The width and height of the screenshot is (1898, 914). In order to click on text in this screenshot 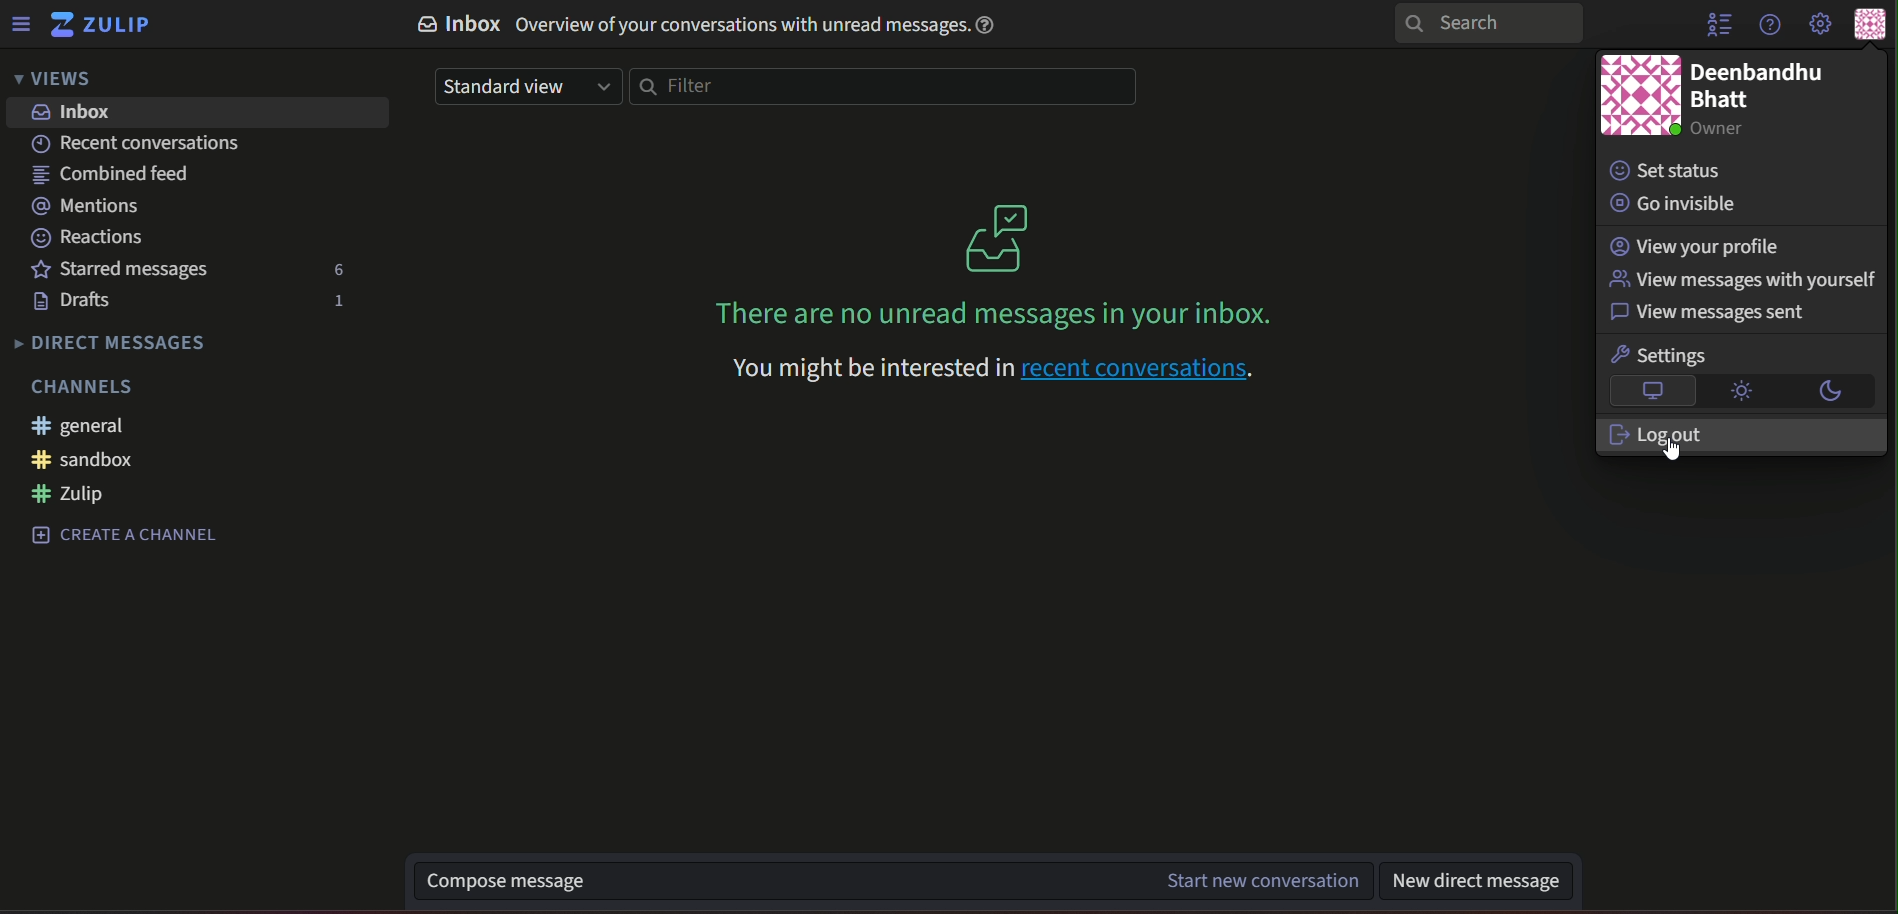, I will do `click(1674, 205)`.